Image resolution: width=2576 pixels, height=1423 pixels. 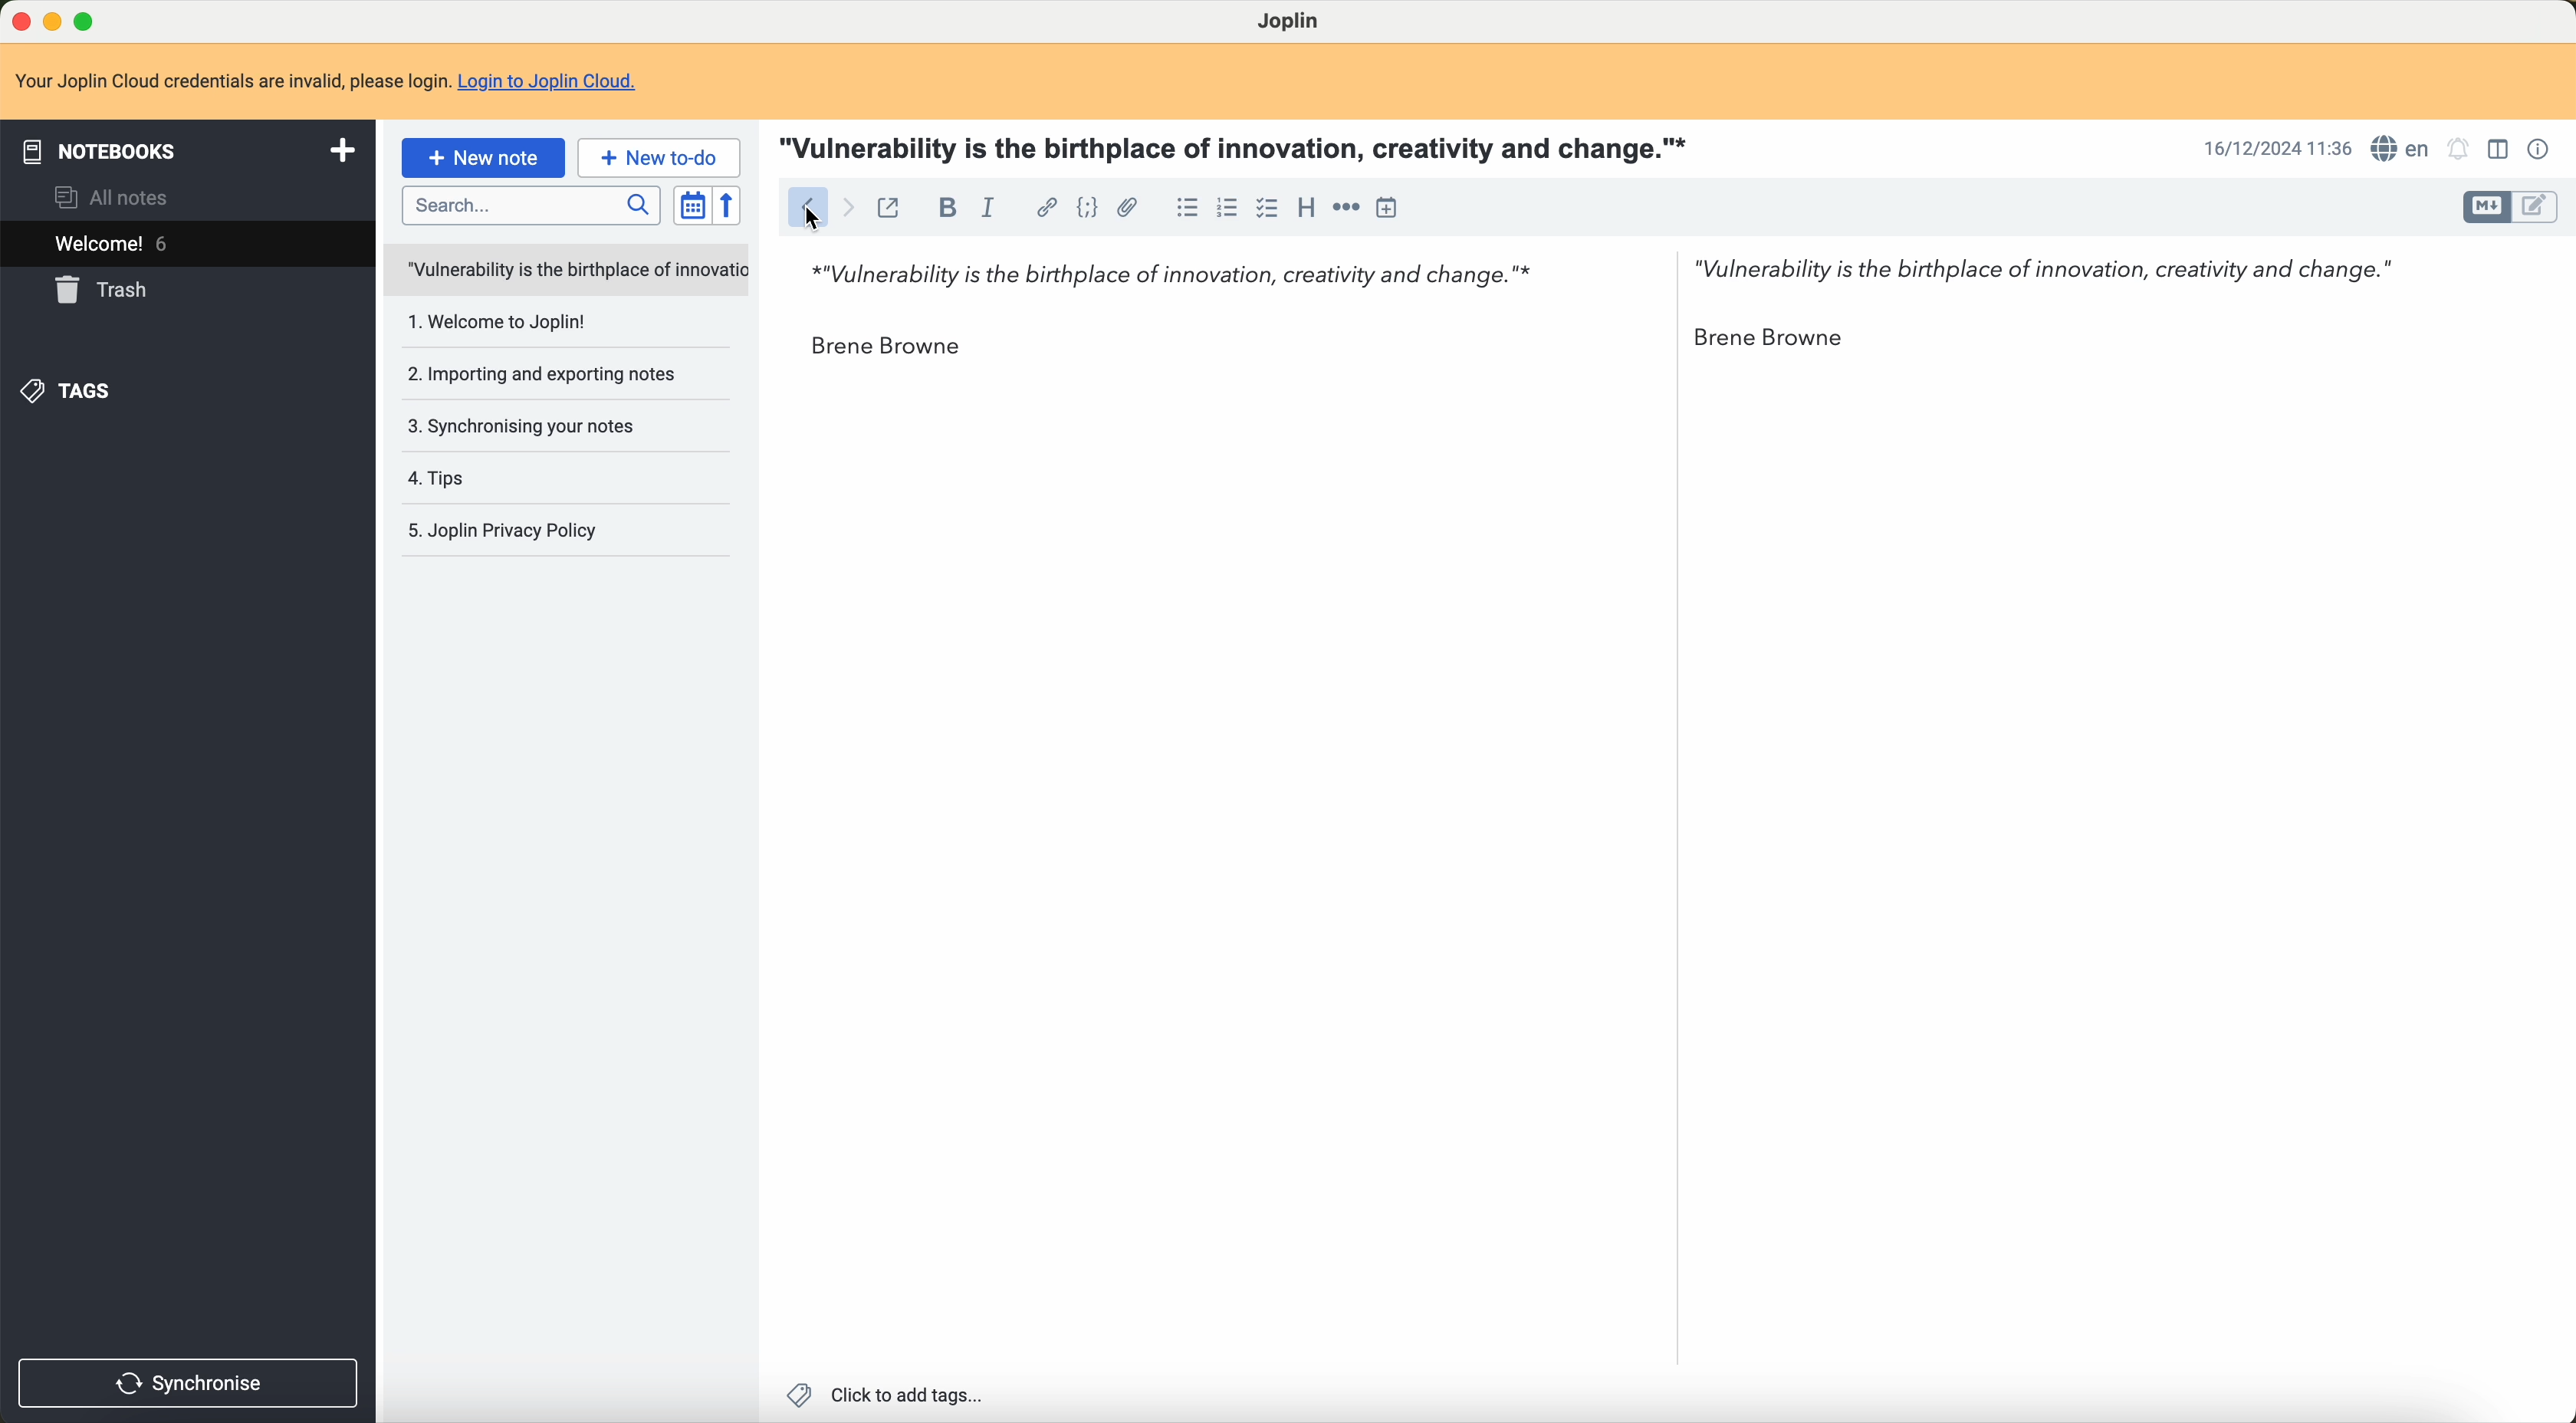 What do you see at coordinates (523, 424) in the screenshot?
I see `synchronising your notes` at bounding box center [523, 424].